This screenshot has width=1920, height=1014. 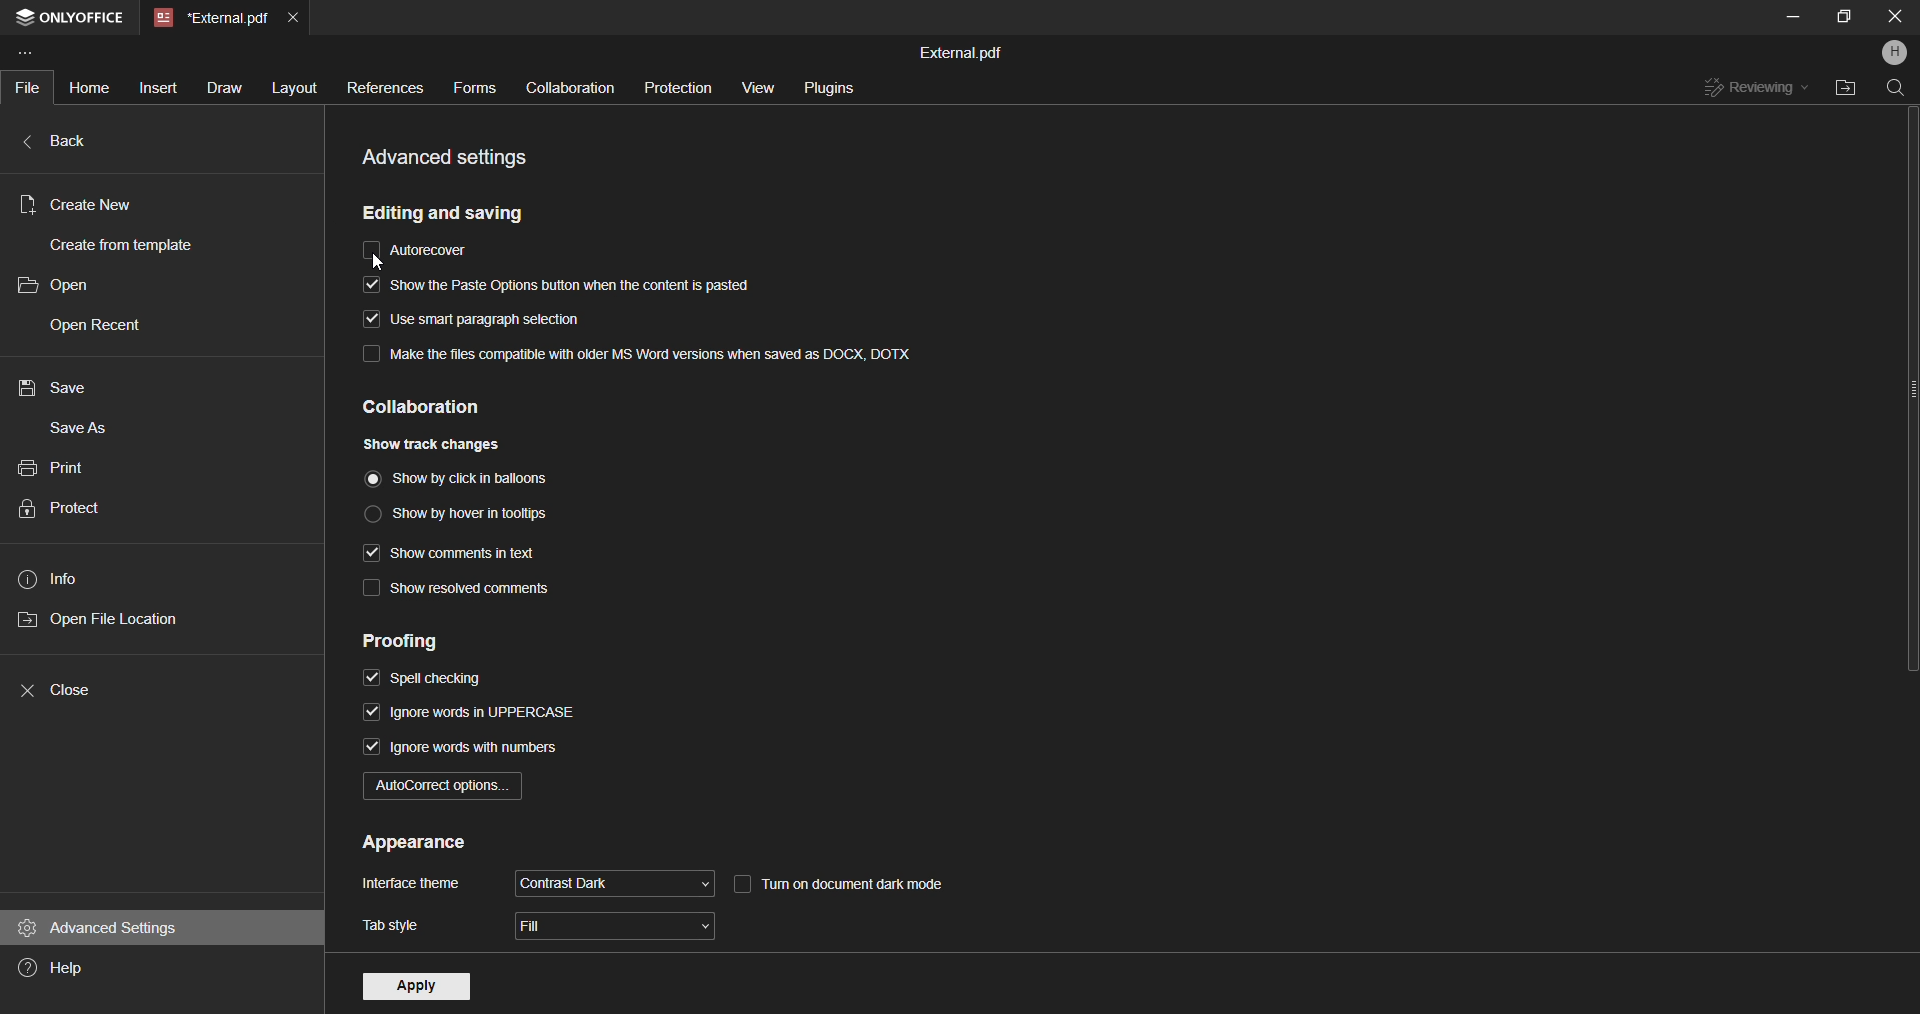 What do you see at coordinates (53, 388) in the screenshot?
I see `save` at bounding box center [53, 388].